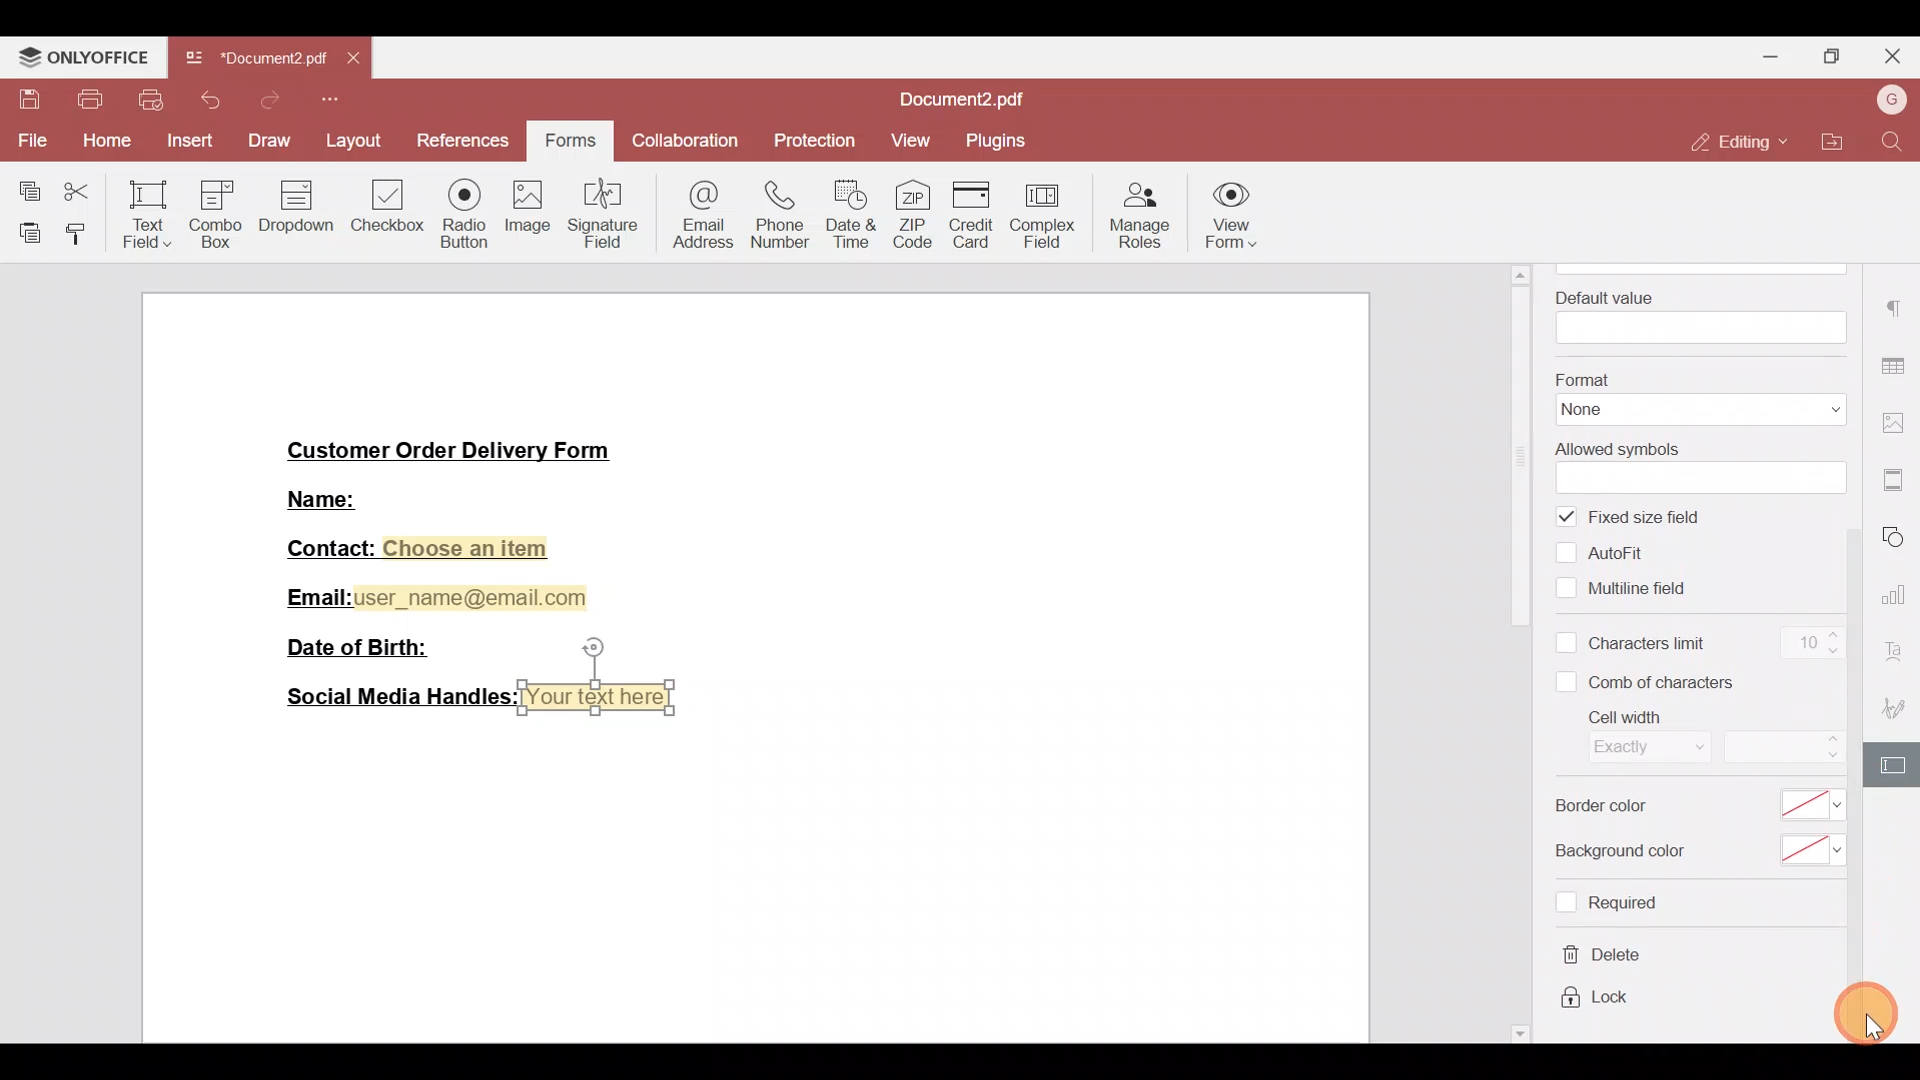  I want to click on Quick print, so click(153, 100).